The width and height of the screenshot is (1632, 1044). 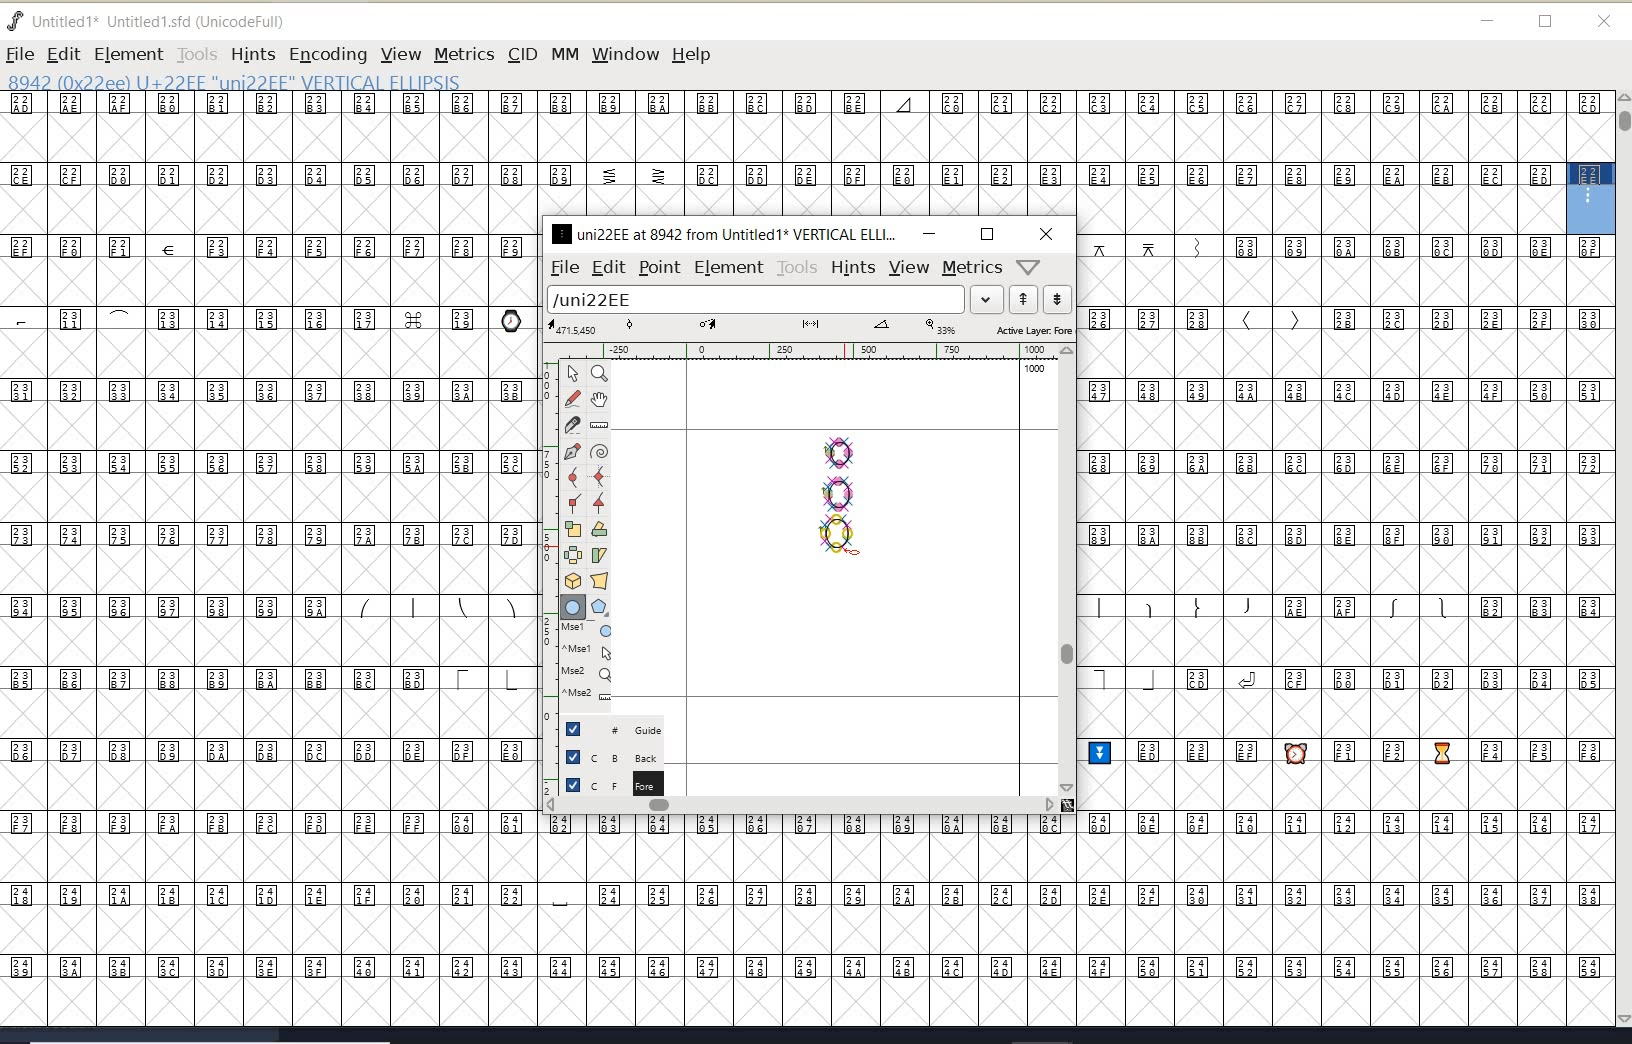 I want to click on point, so click(x=658, y=268).